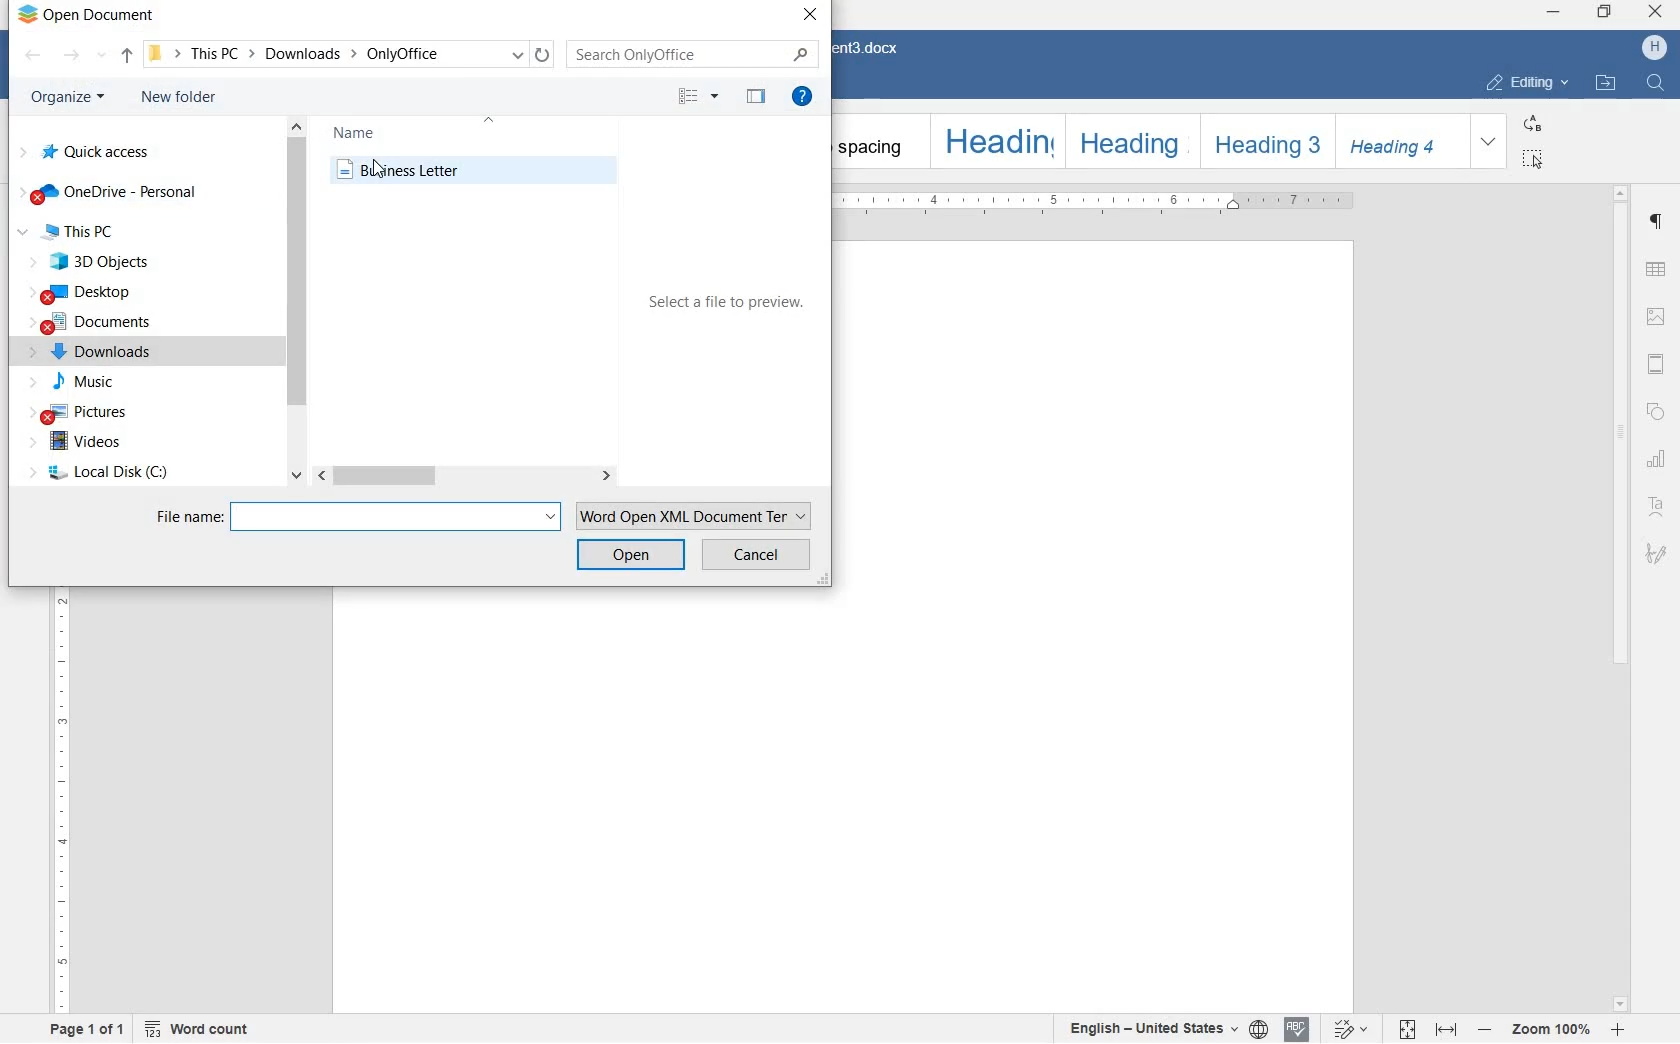 Image resolution: width=1680 pixels, height=1044 pixels. Describe the element at coordinates (87, 1032) in the screenshot. I see `page 1 of 1` at that location.